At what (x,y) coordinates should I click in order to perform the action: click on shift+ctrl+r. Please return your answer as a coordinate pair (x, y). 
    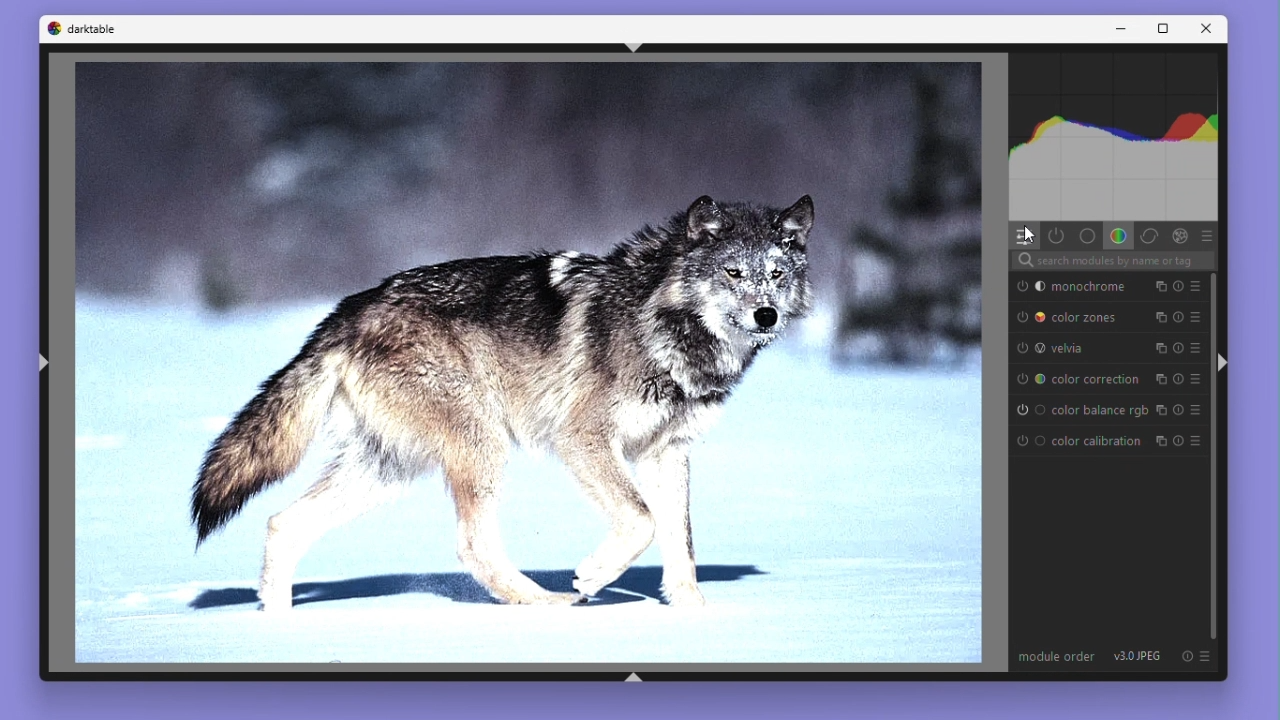
    Looking at the image, I should click on (1222, 364).